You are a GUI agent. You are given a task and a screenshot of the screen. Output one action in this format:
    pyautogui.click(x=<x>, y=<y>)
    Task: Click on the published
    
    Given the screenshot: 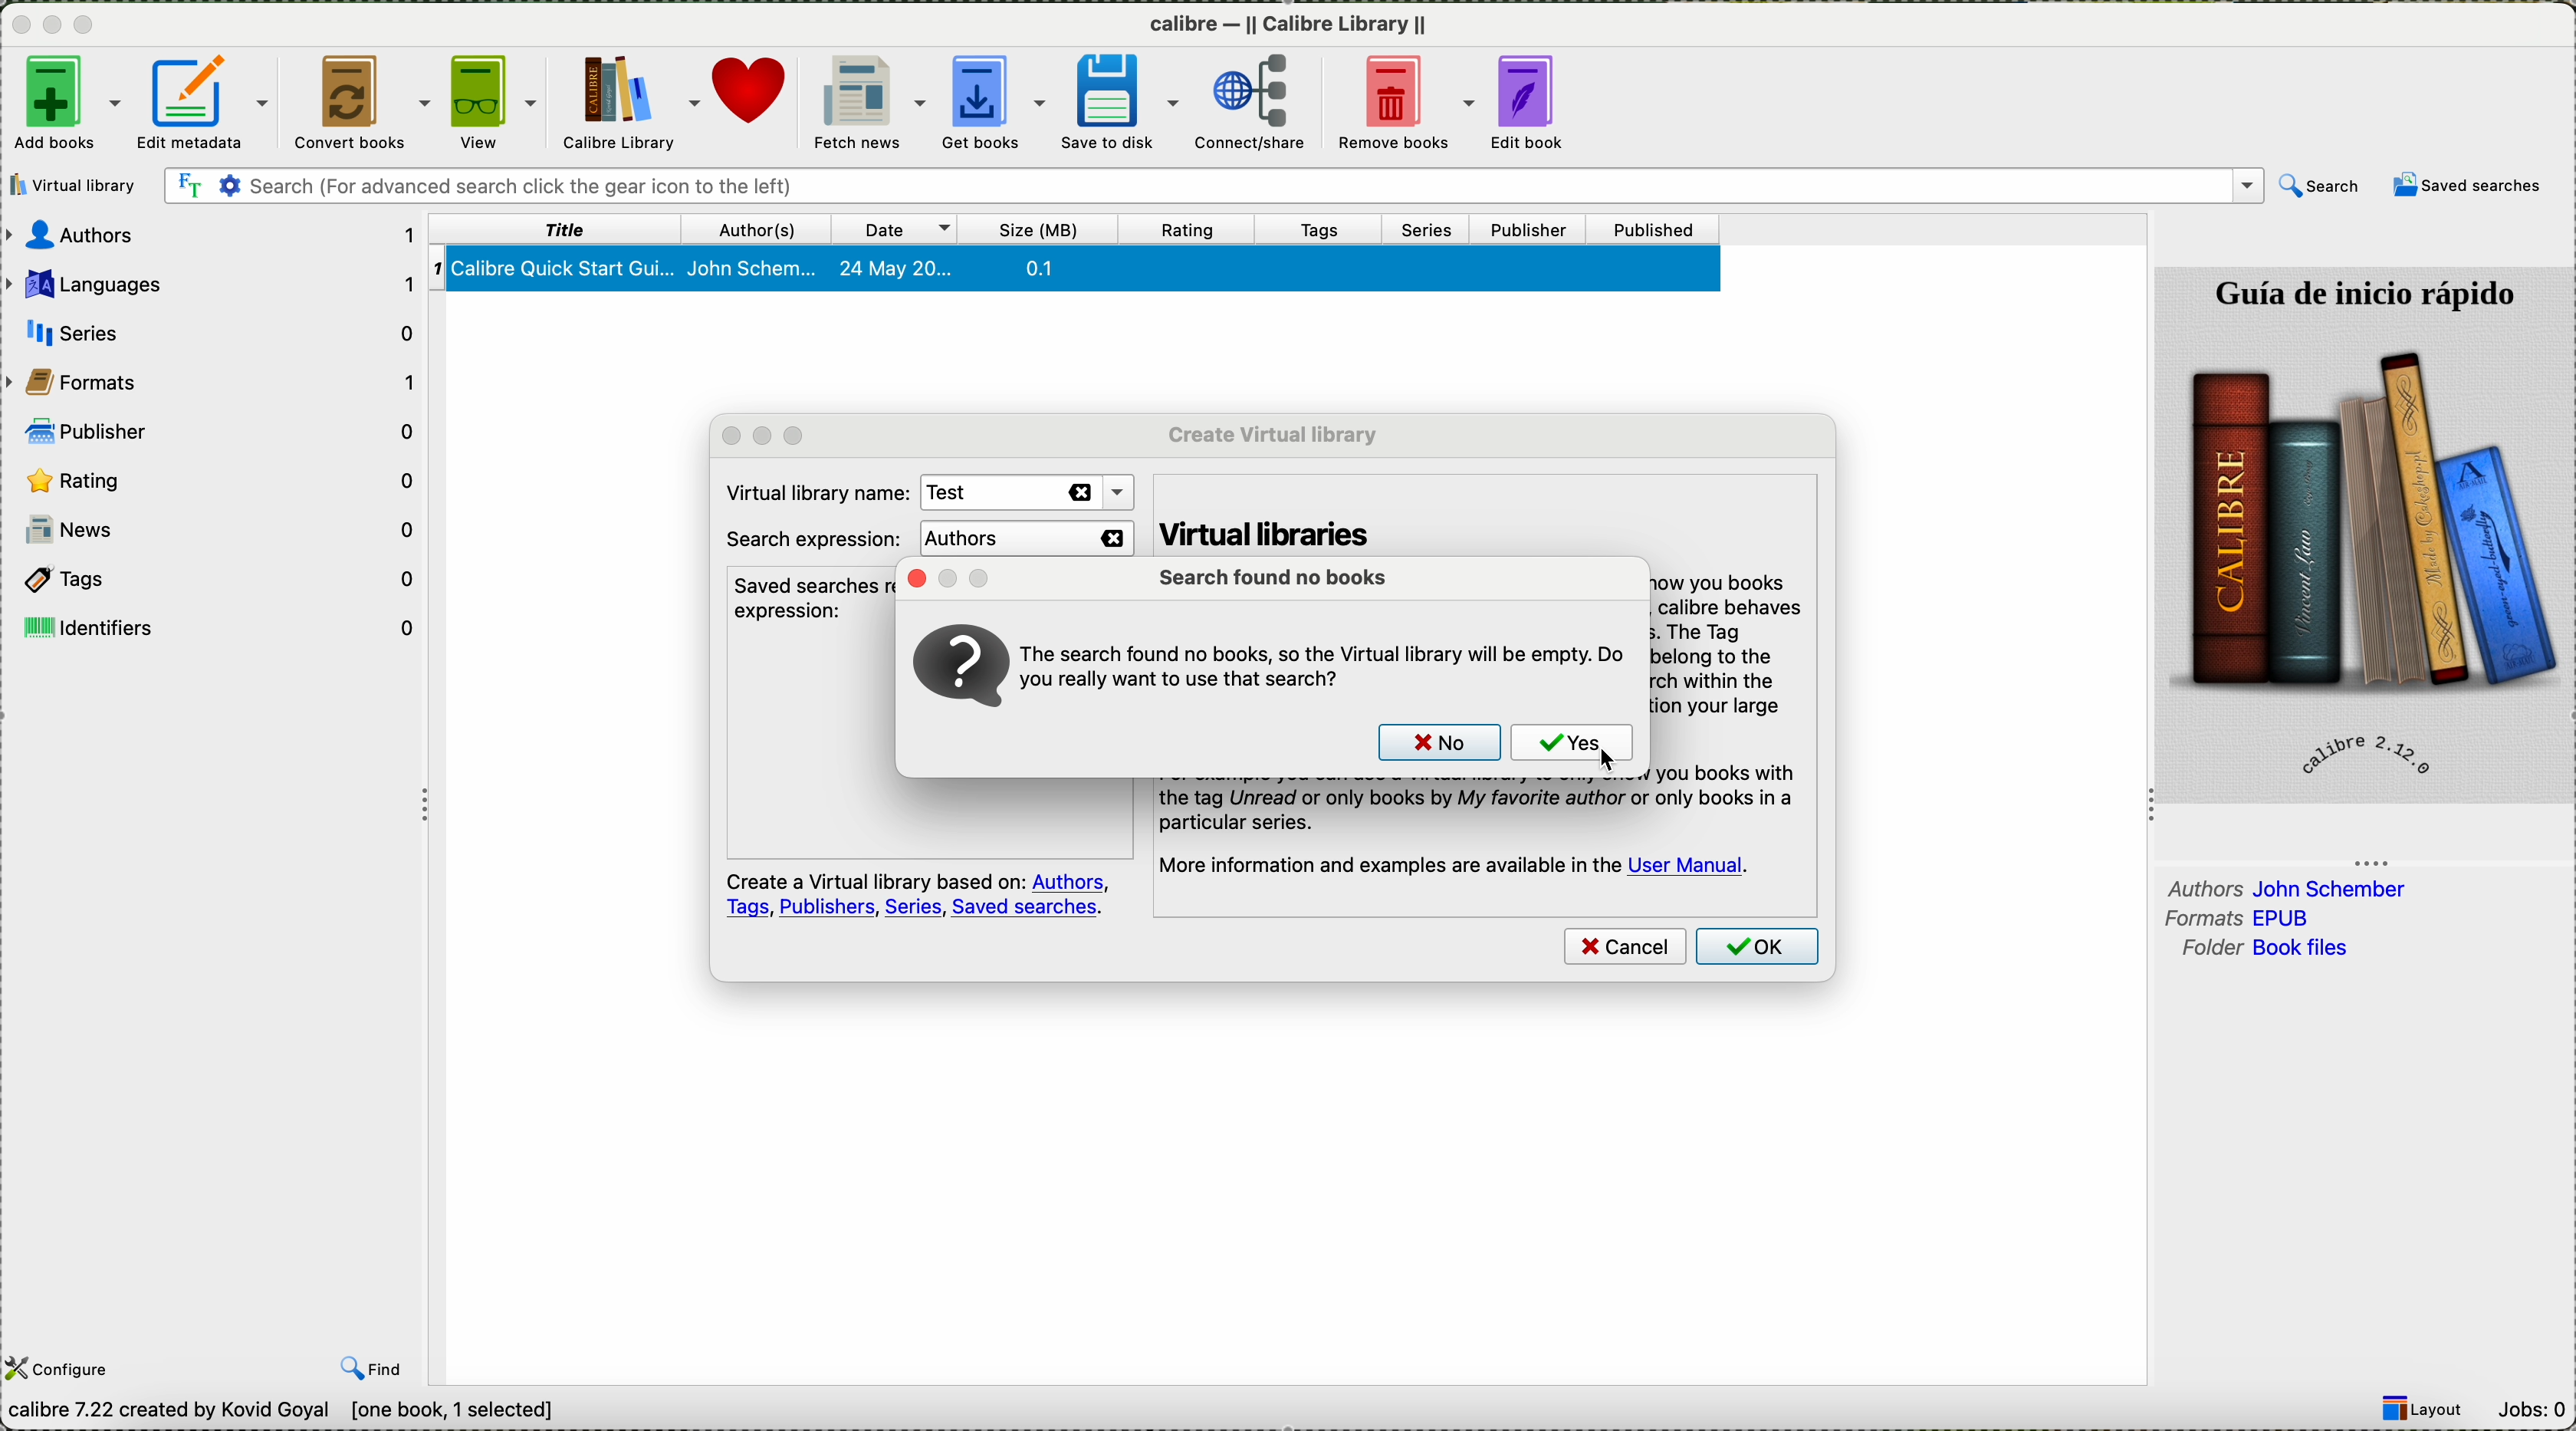 What is the action you would take?
    pyautogui.click(x=1657, y=229)
    